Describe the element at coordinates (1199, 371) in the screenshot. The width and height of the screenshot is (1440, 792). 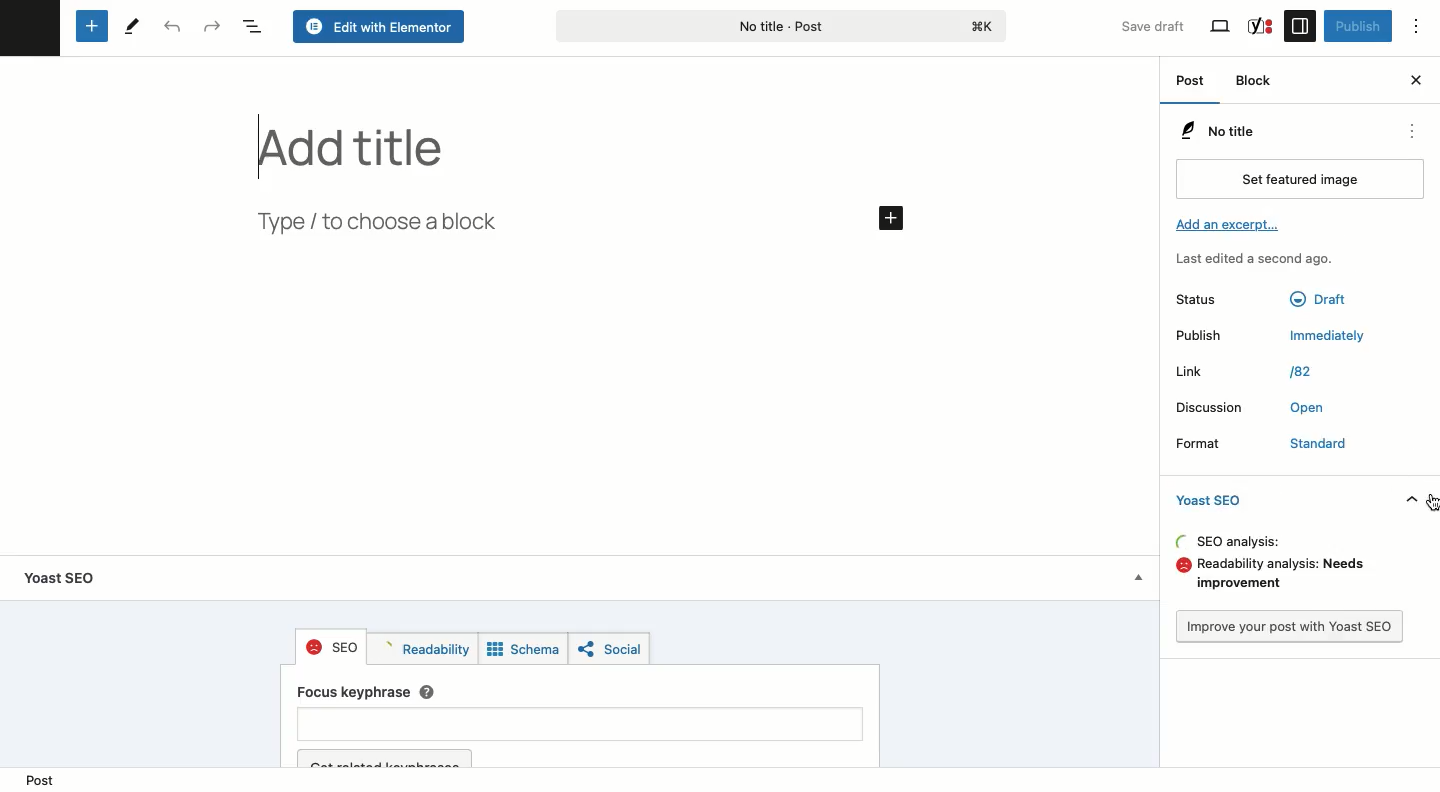
I see `Link` at that location.